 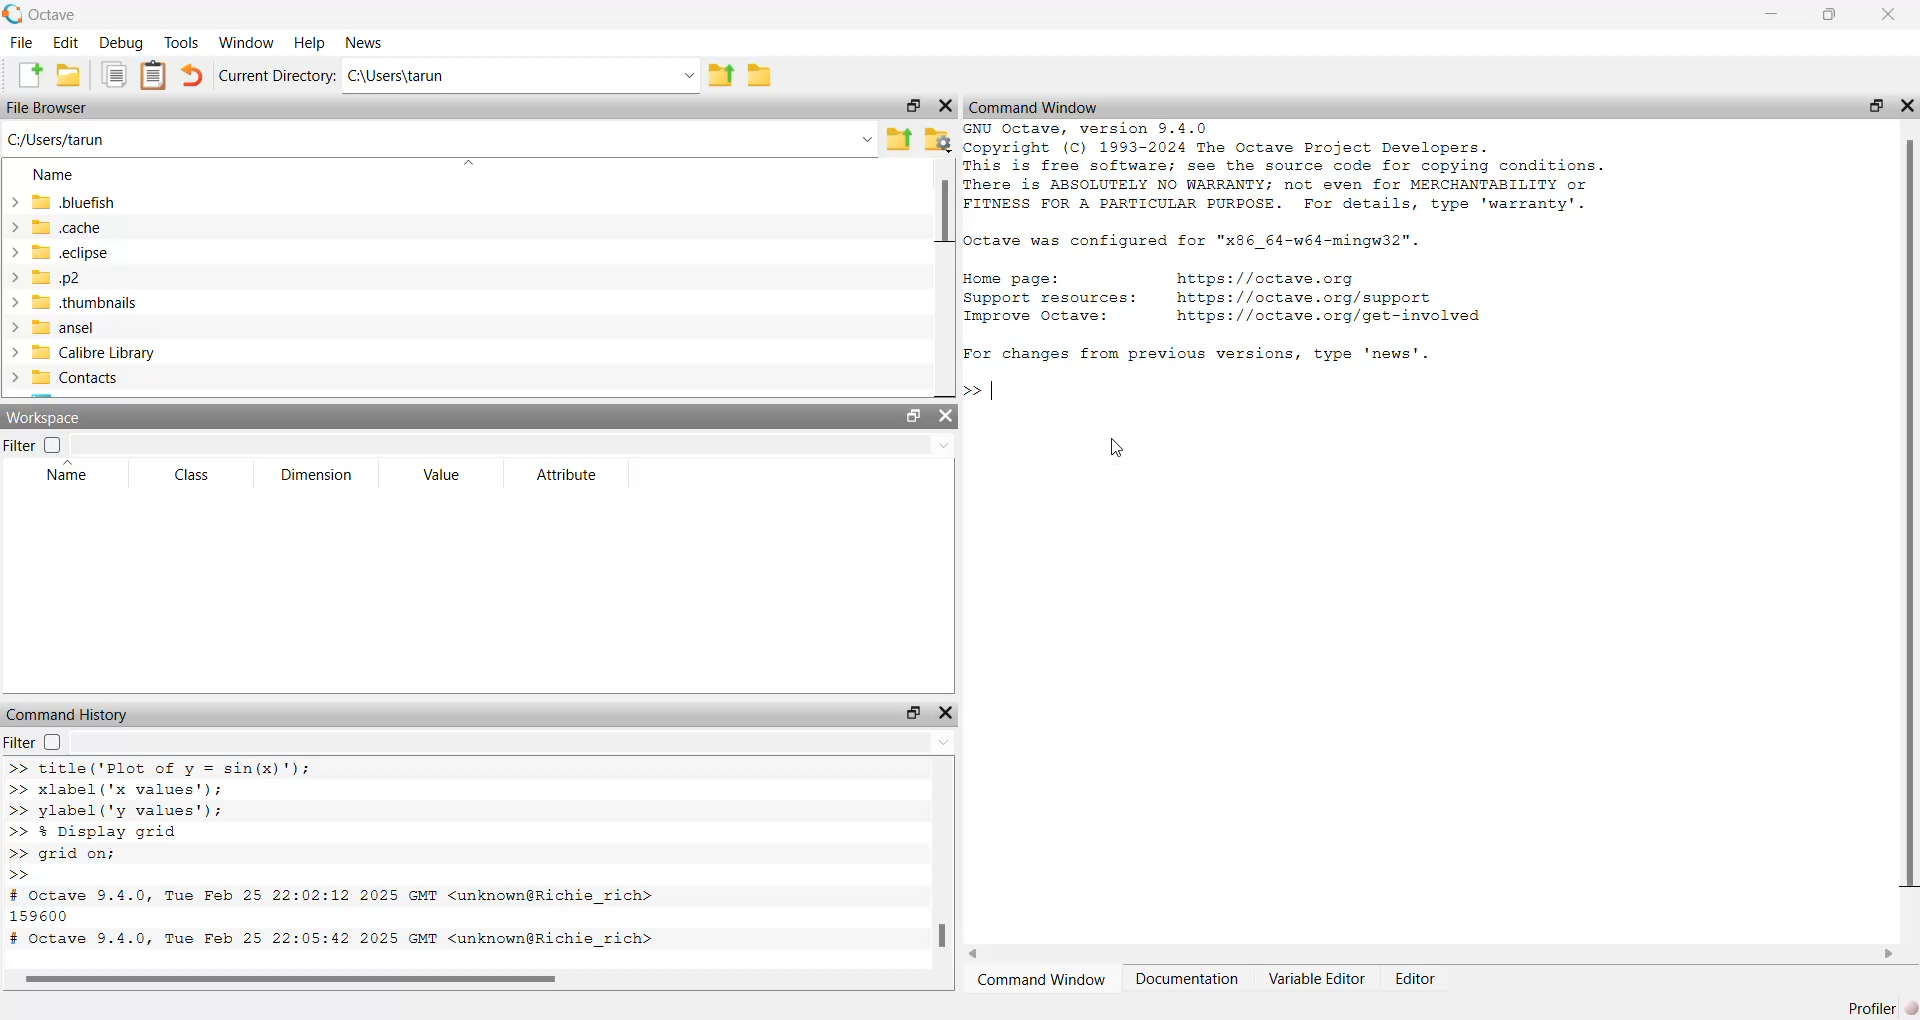 What do you see at coordinates (1227, 241) in the screenshot?
I see `2 Octave was configured for "x86_64-w64-mingw32".` at bounding box center [1227, 241].